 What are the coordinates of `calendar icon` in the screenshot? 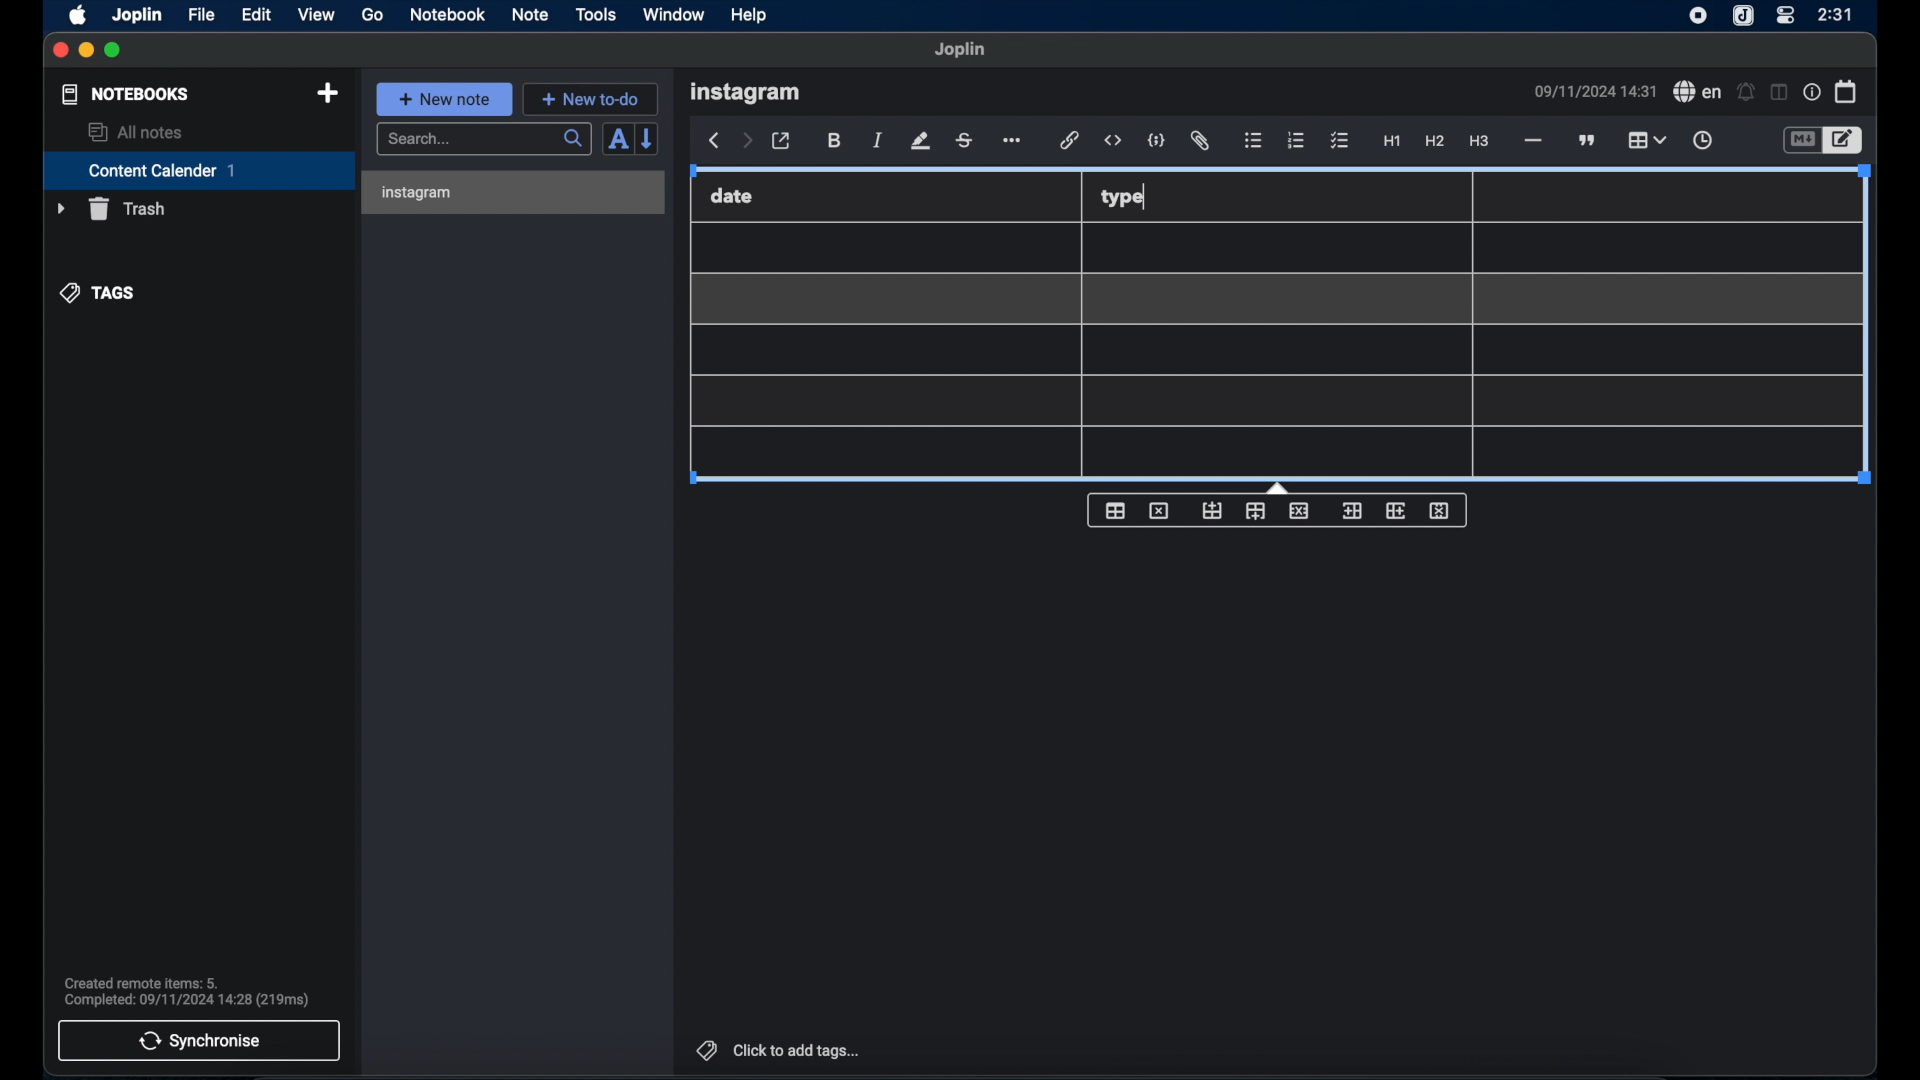 It's located at (1847, 92).